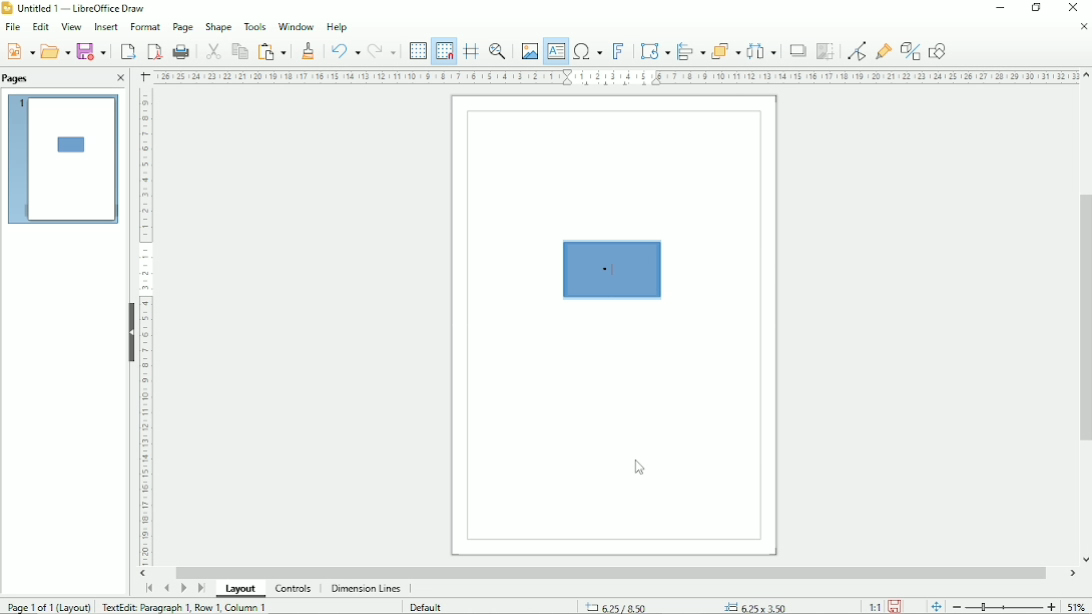 The height and width of the screenshot is (614, 1092). I want to click on Zoom out/in, so click(1005, 607).